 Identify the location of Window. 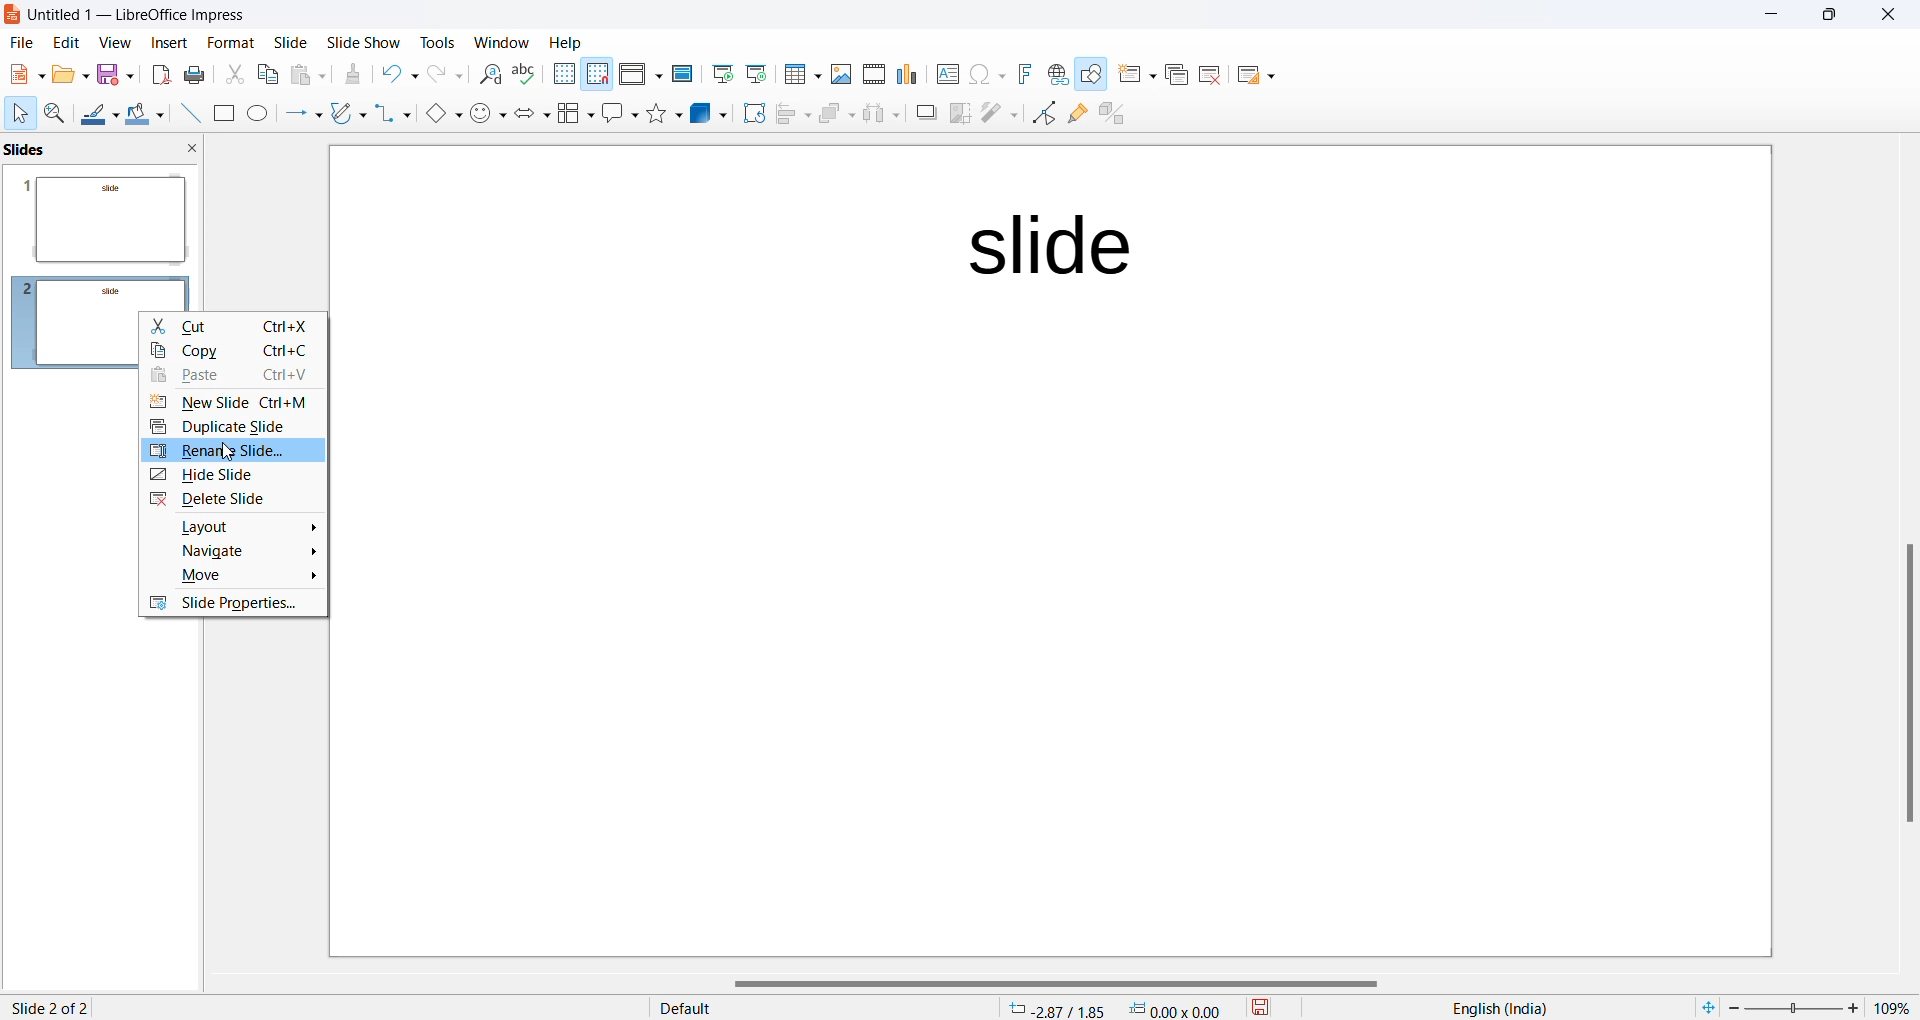
(497, 40).